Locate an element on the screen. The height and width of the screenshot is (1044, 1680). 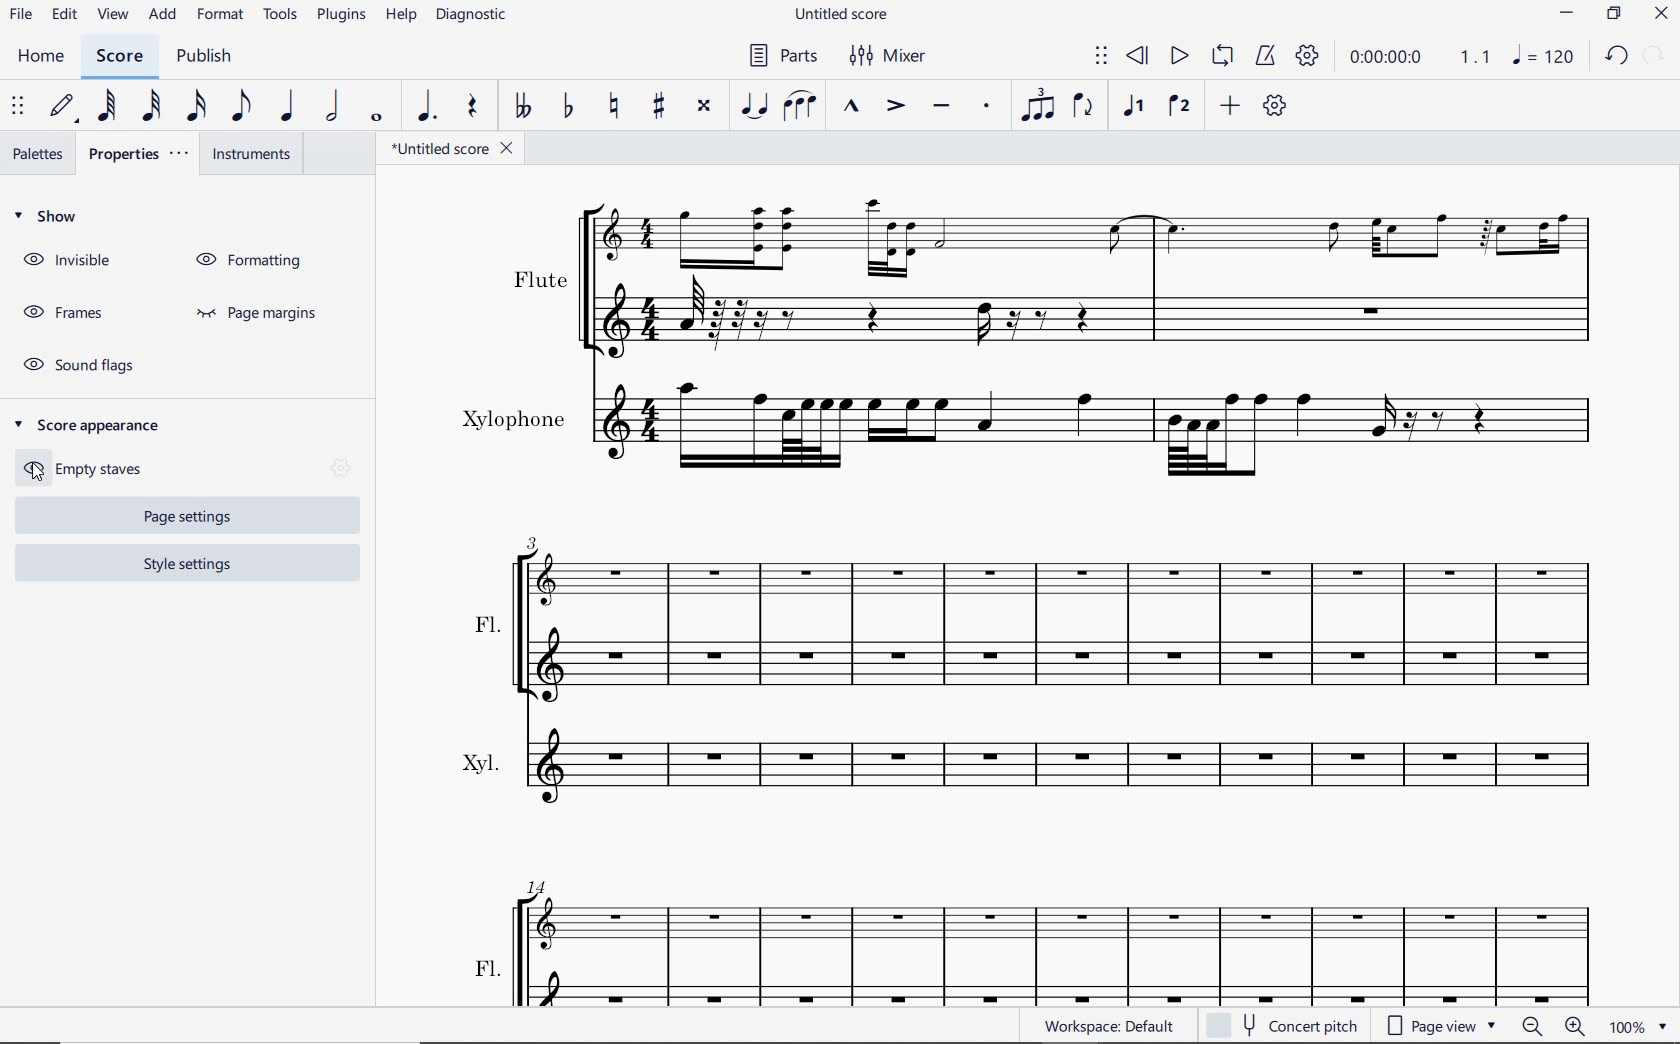
32ND NOTE is located at coordinates (148, 107).